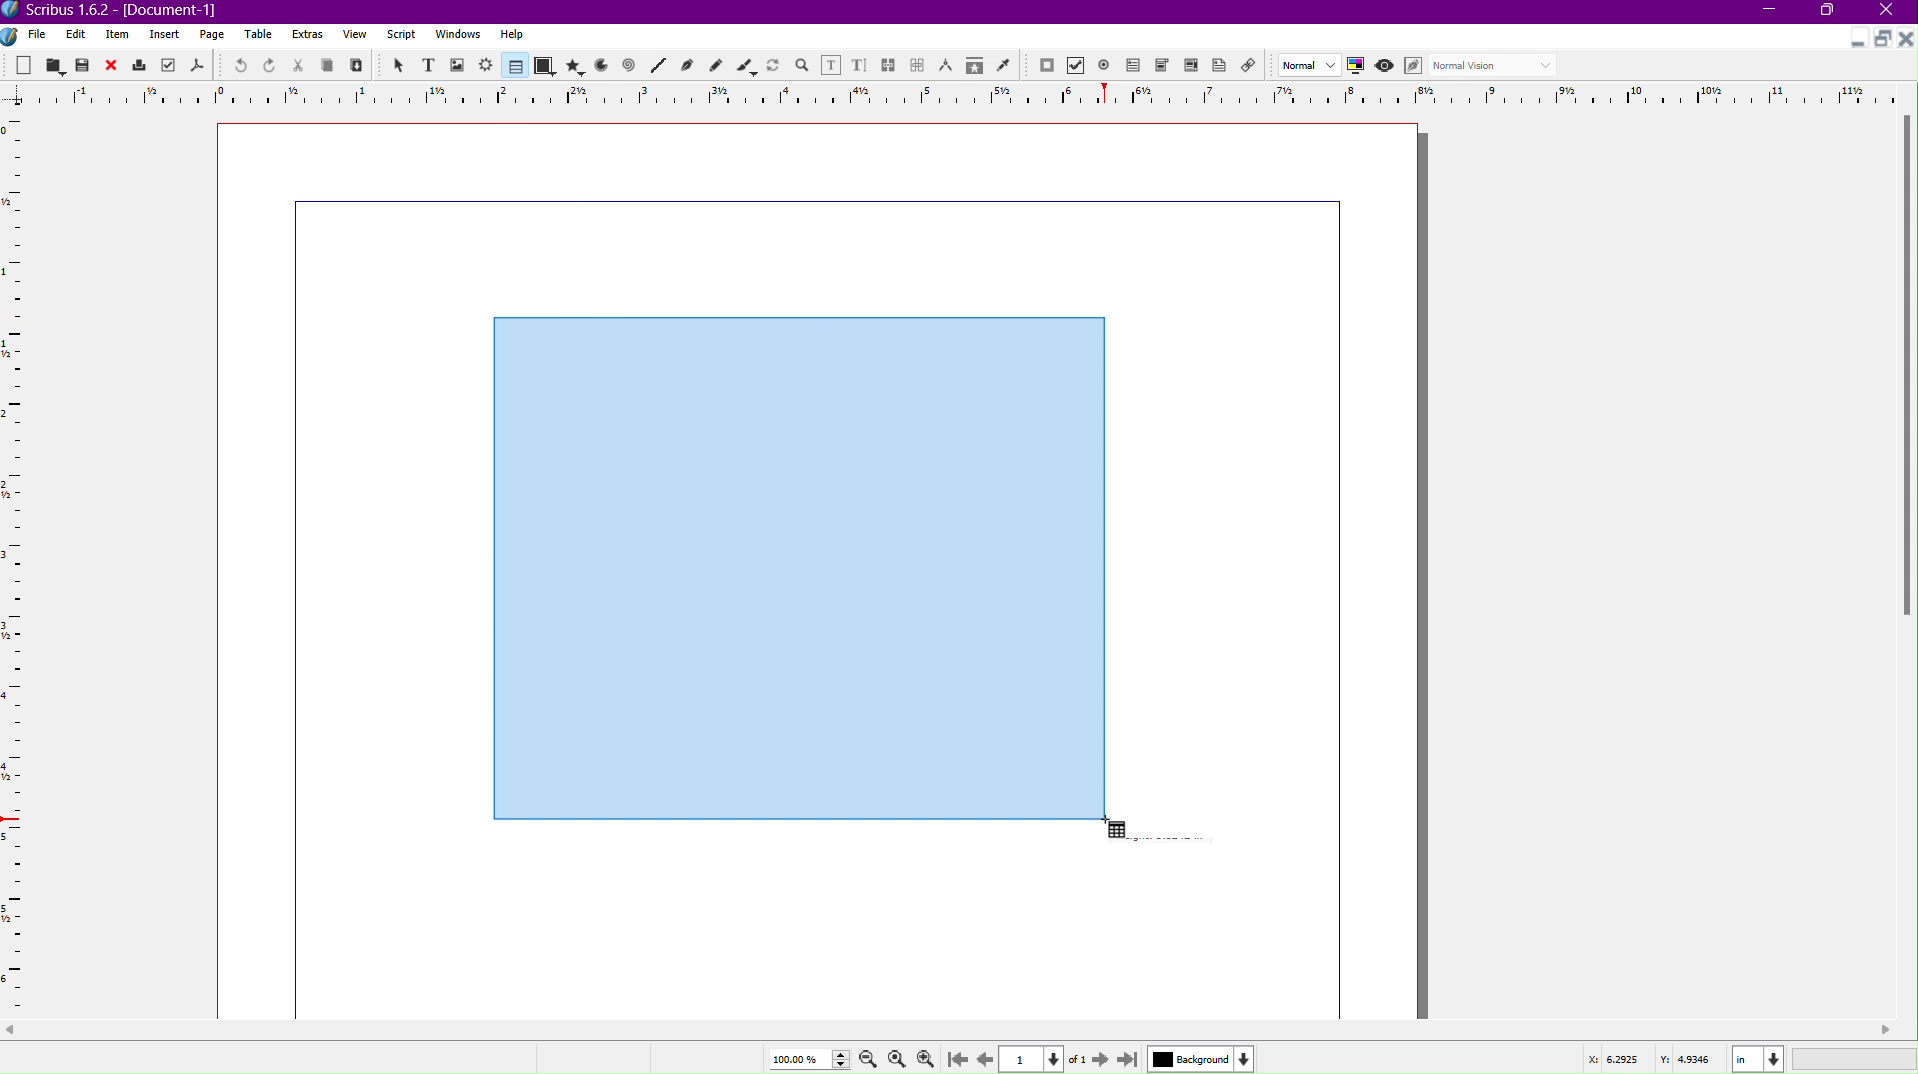 Image resolution: width=1918 pixels, height=1074 pixels. What do you see at coordinates (716, 65) in the screenshot?
I see `Freehand Line` at bounding box center [716, 65].